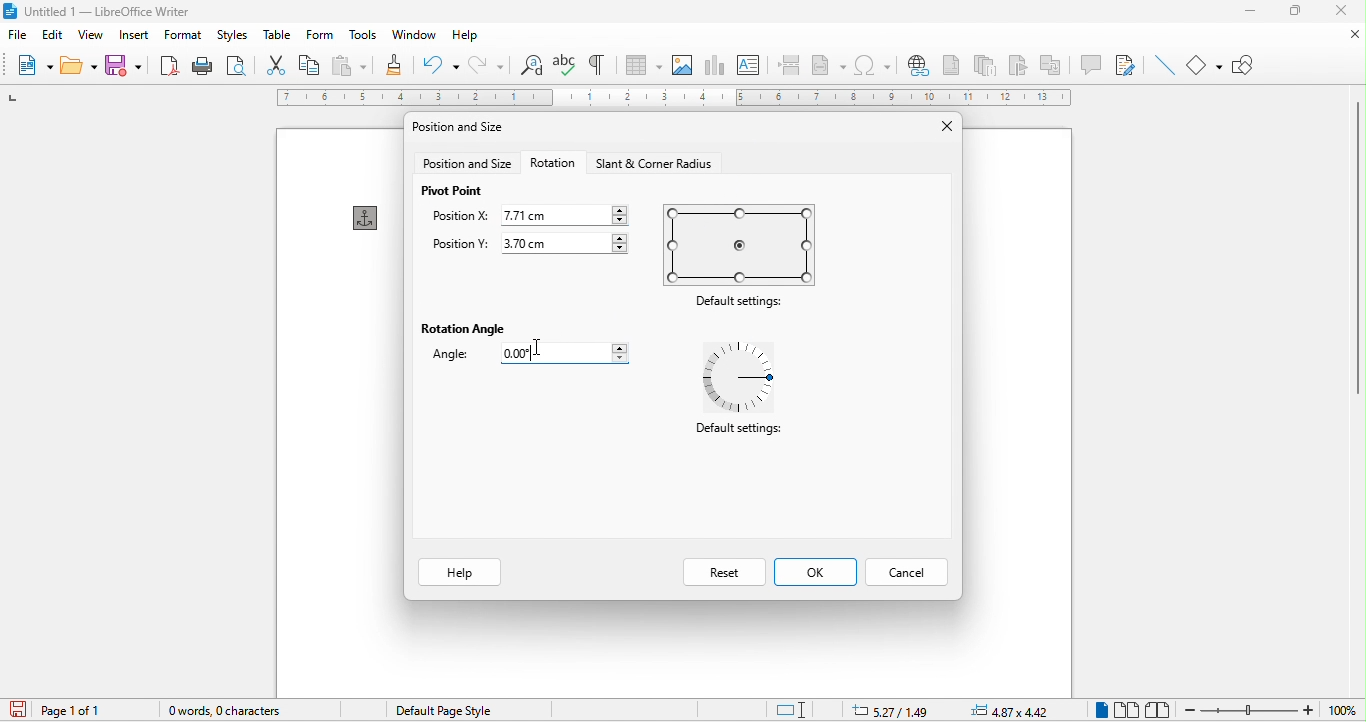 The image size is (1366, 722). I want to click on open, so click(79, 64).